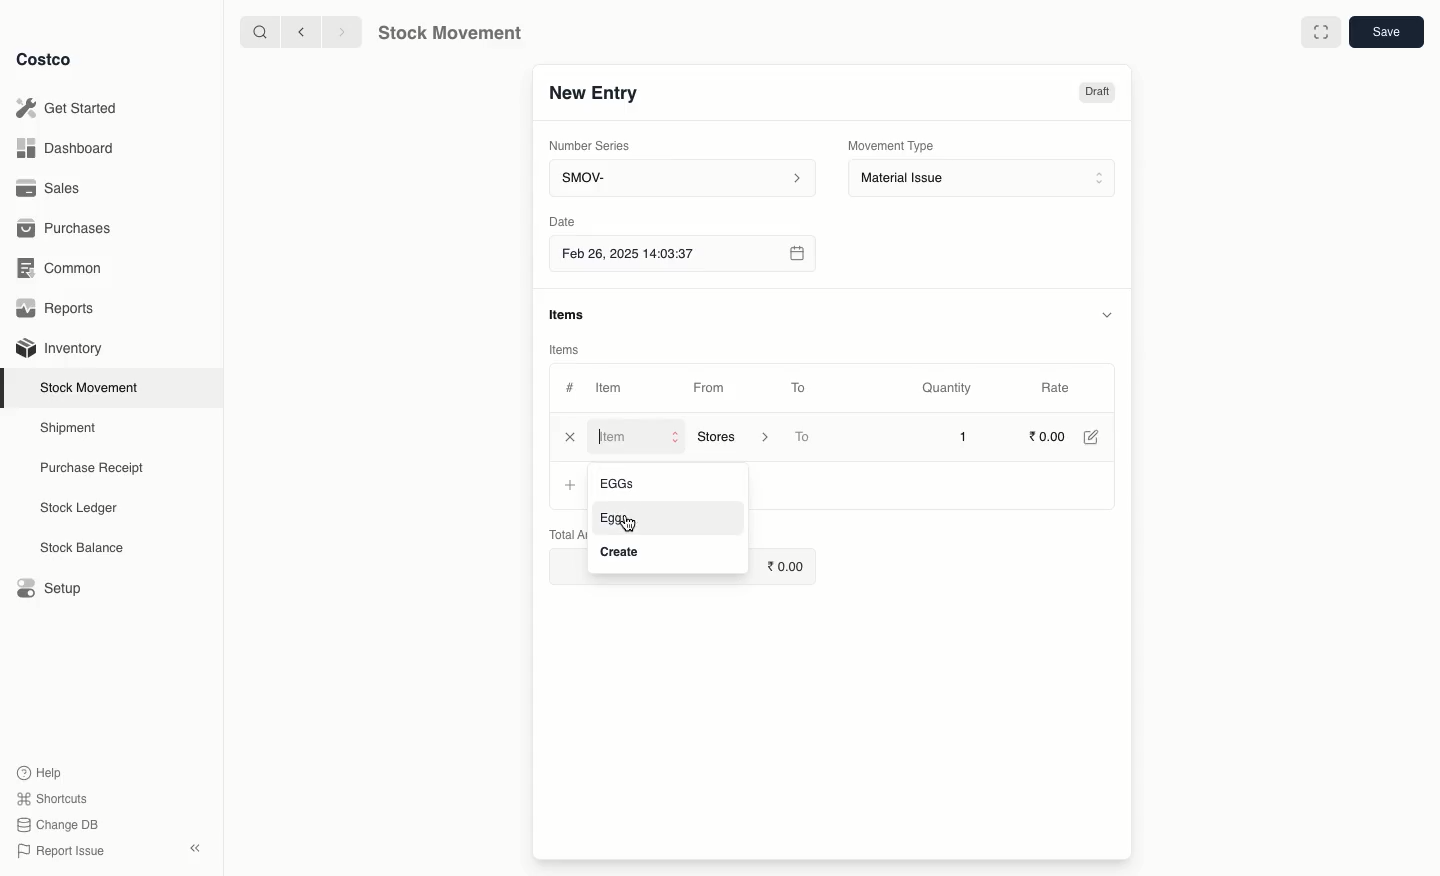 This screenshot has width=1440, height=876. I want to click on ‘Stores, so click(730, 435).